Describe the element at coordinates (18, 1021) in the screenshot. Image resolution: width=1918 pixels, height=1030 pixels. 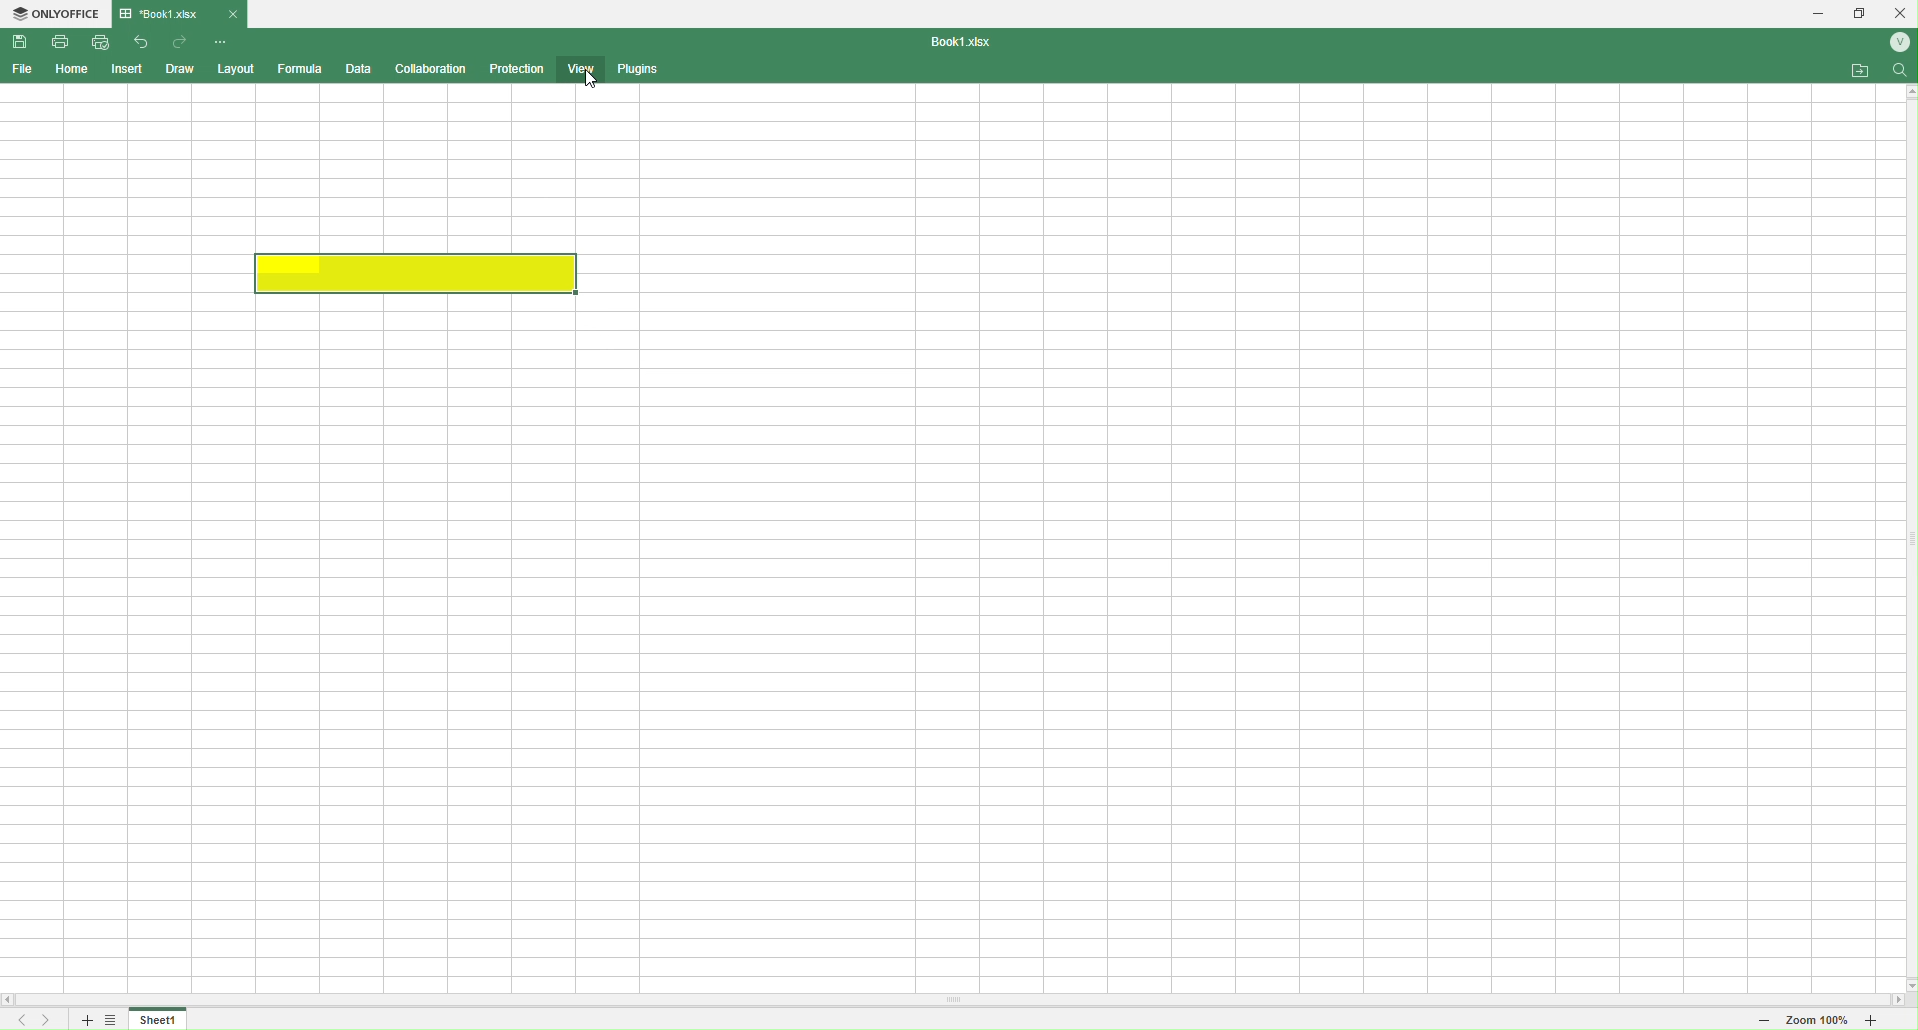
I see `Scroll to the first sheet` at that location.